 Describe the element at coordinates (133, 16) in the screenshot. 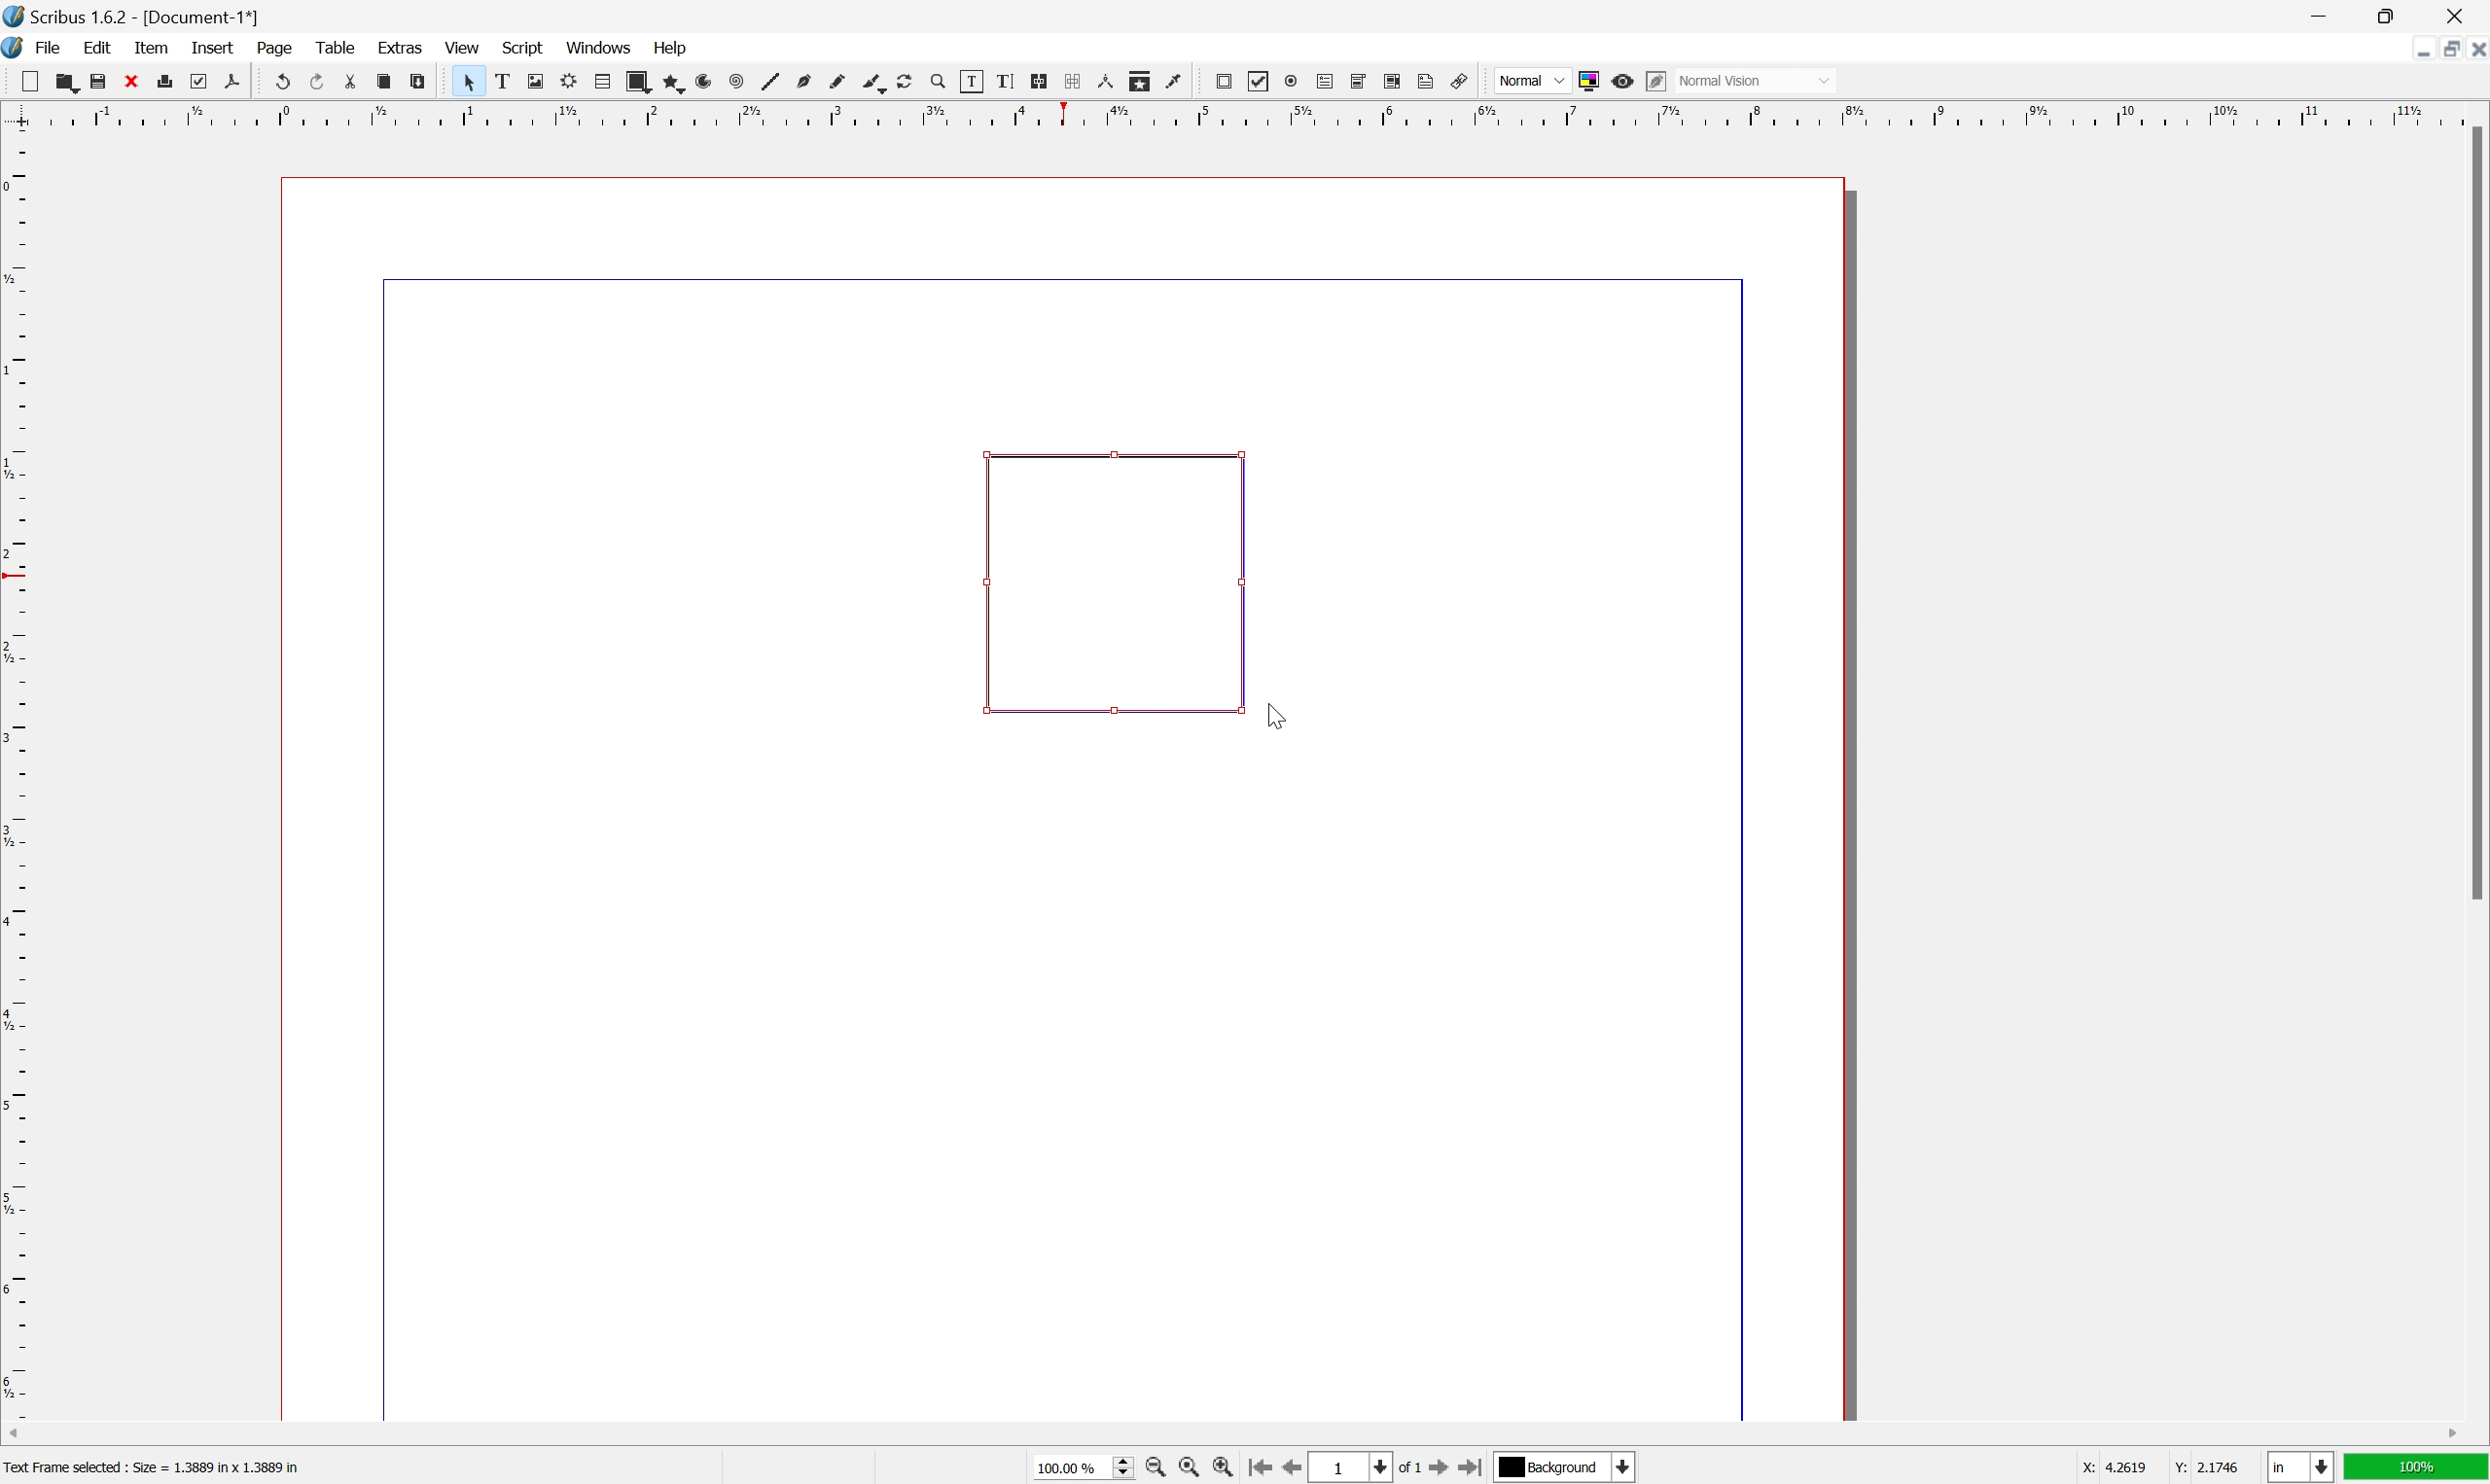

I see `Application name` at that location.